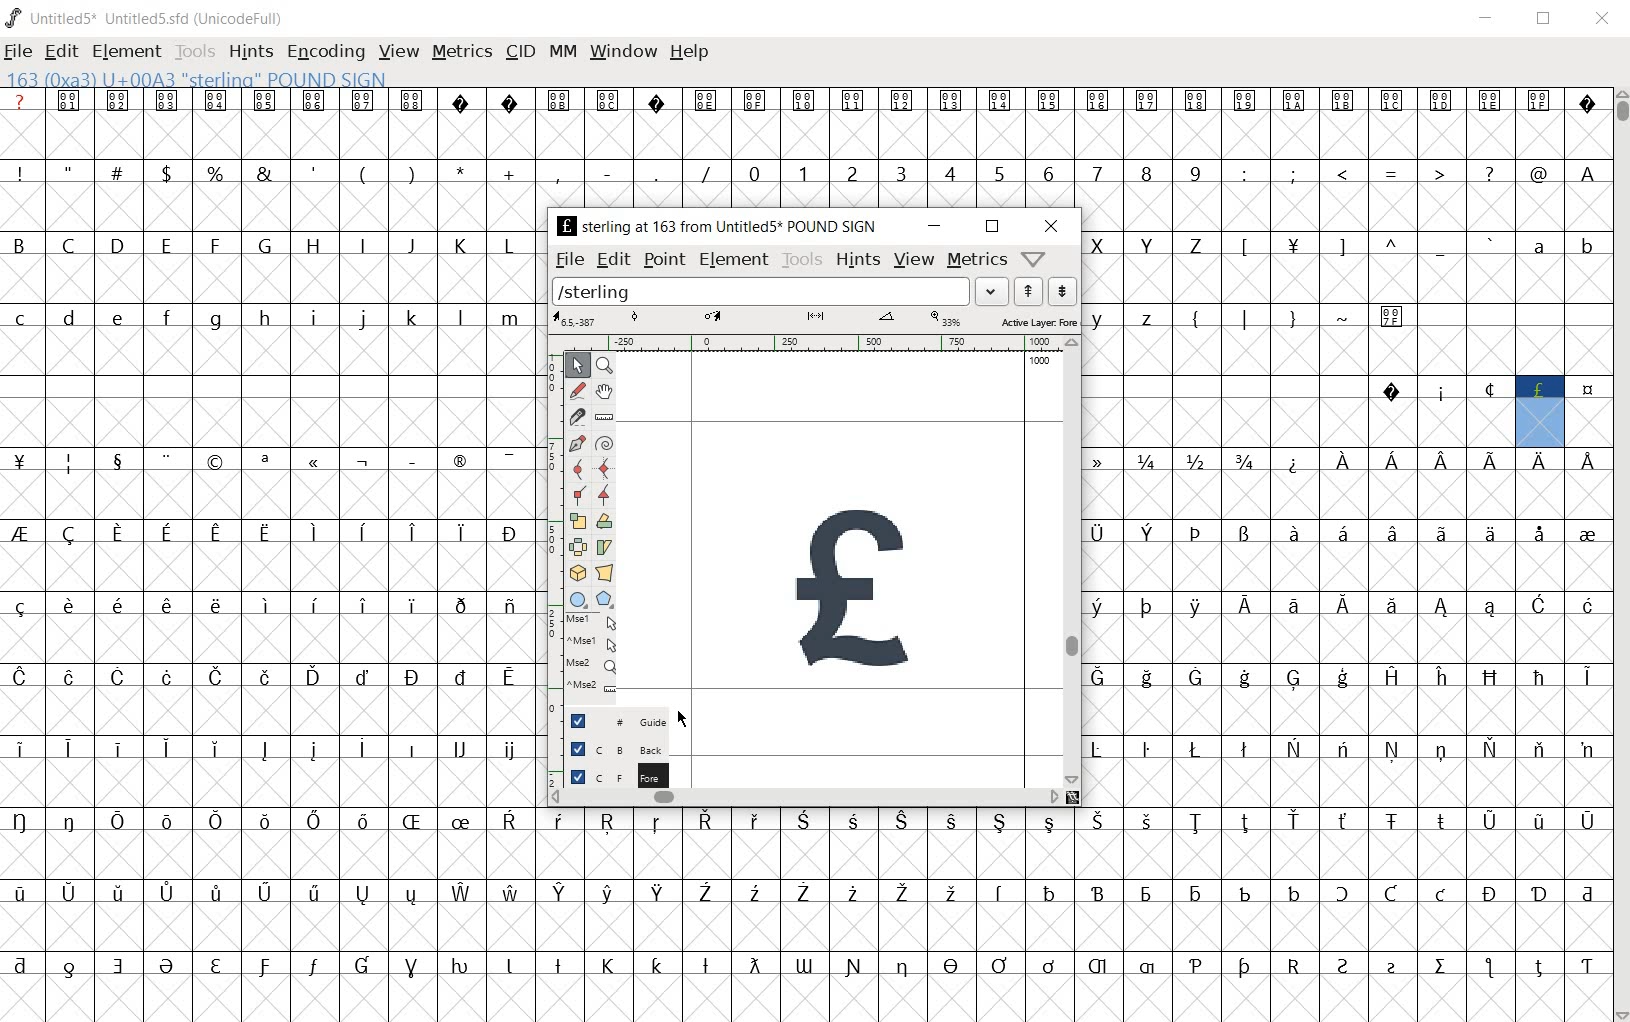 The height and width of the screenshot is (1022, 1630). Describe the element at coordinates (853, 966) in the screenshot. I see `Symbol` at that location.